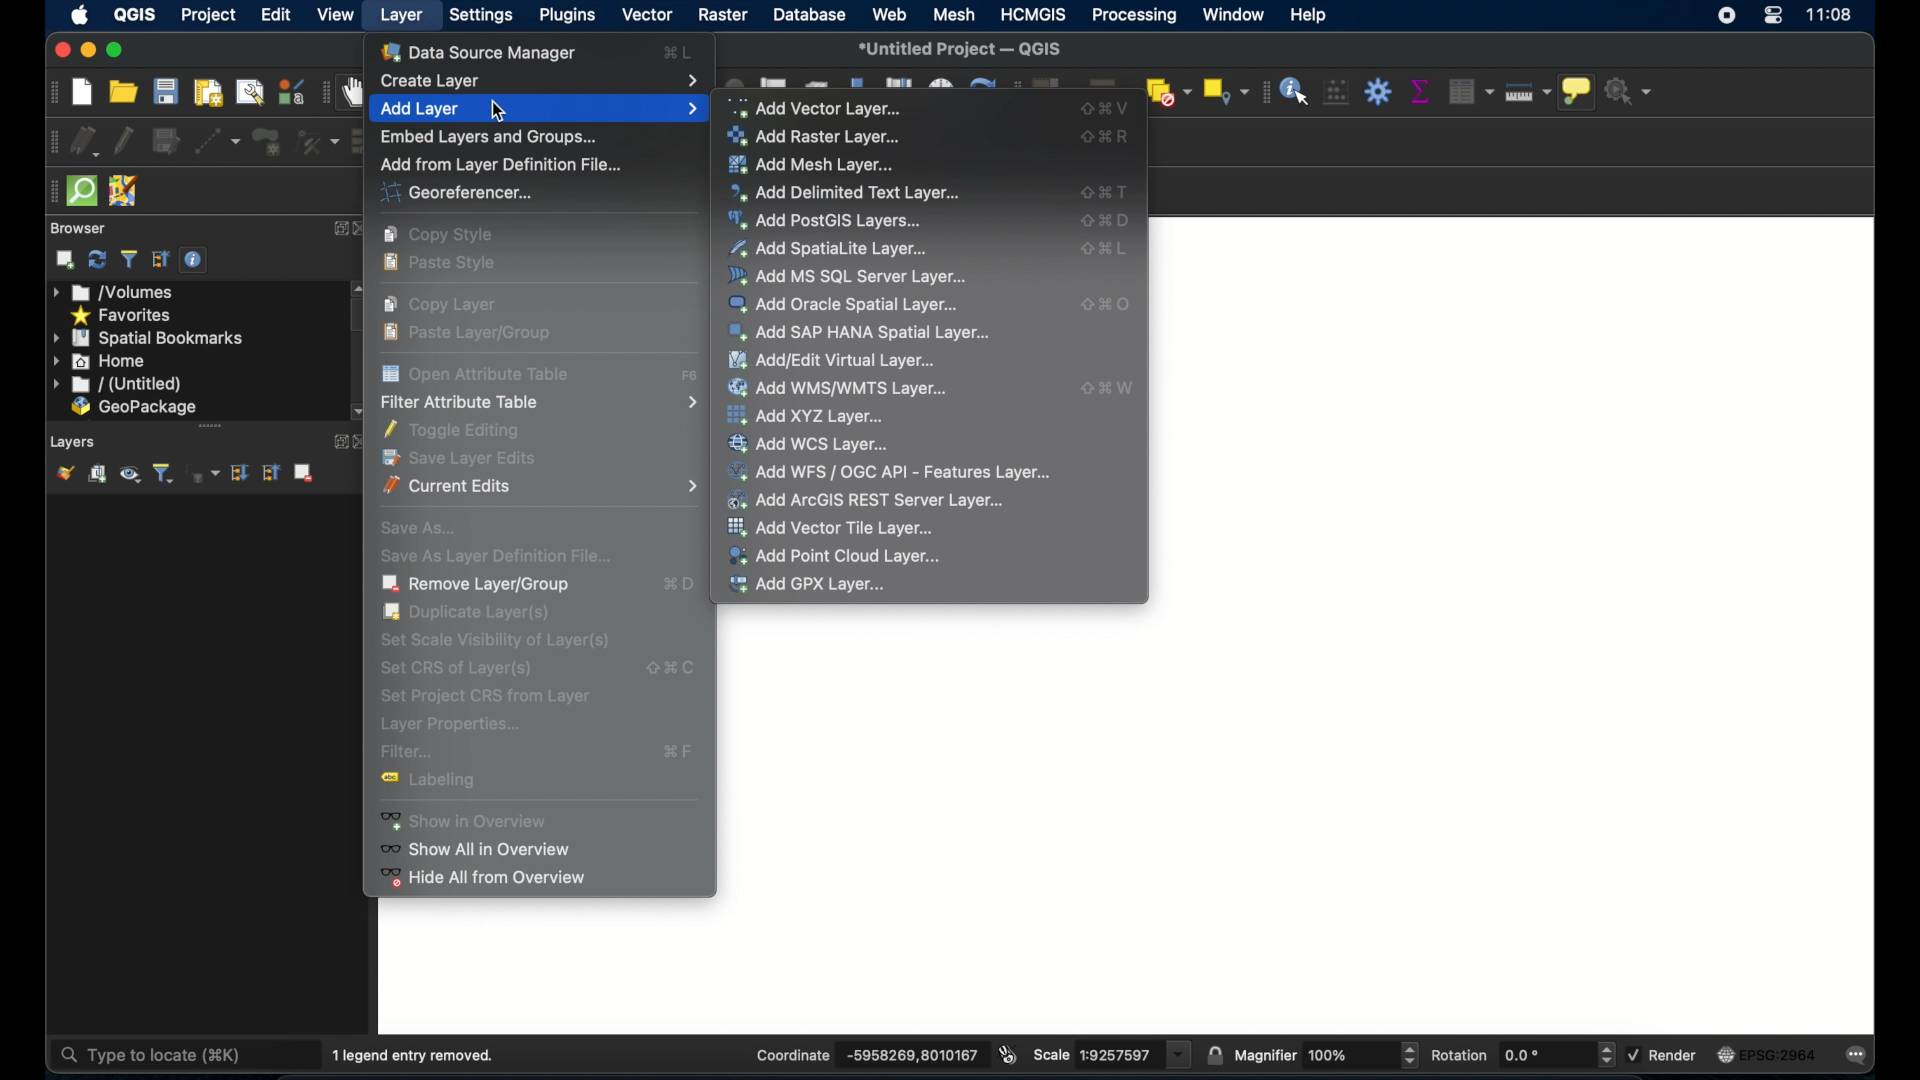 The height and width of the screenshot is (1080, 1920). Describe the element at coordinates (829, 221) in the screenshot. I see `add postgis layers` at that location.